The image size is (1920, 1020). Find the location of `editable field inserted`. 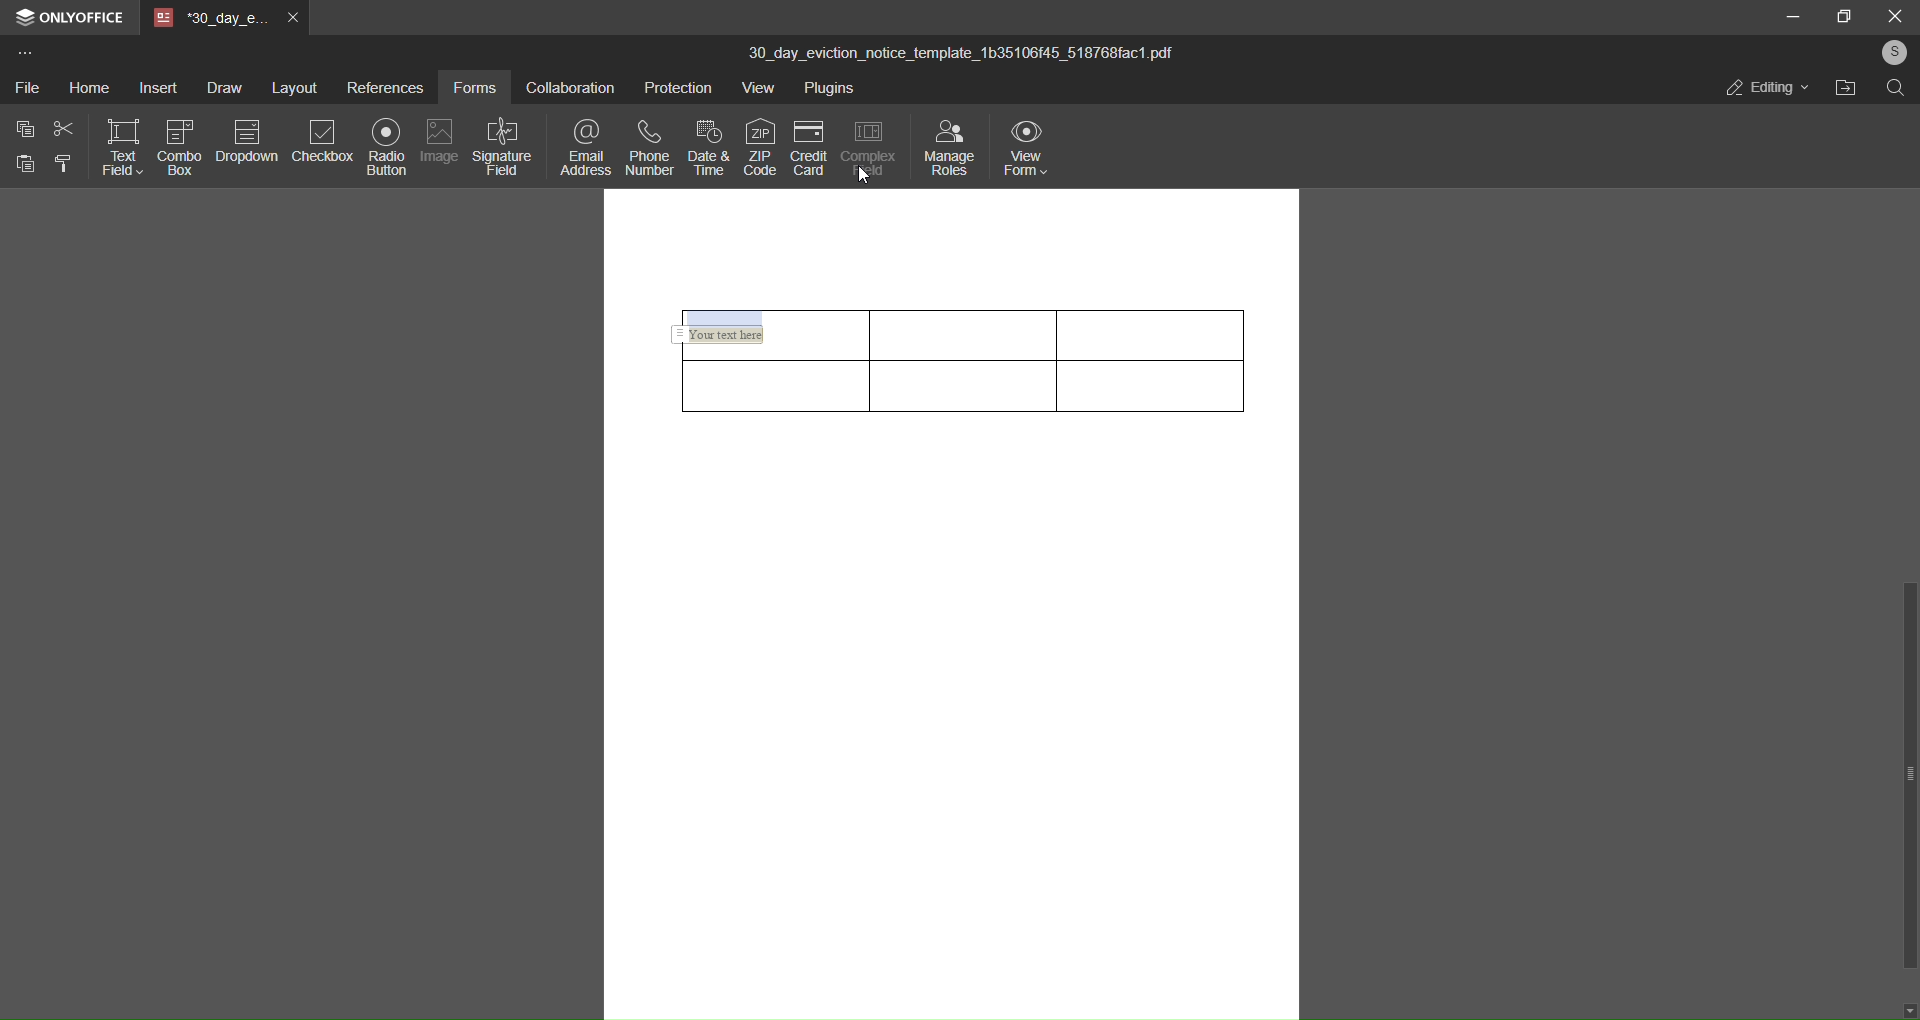

editable field inserted is located at coordinates (767, 335).